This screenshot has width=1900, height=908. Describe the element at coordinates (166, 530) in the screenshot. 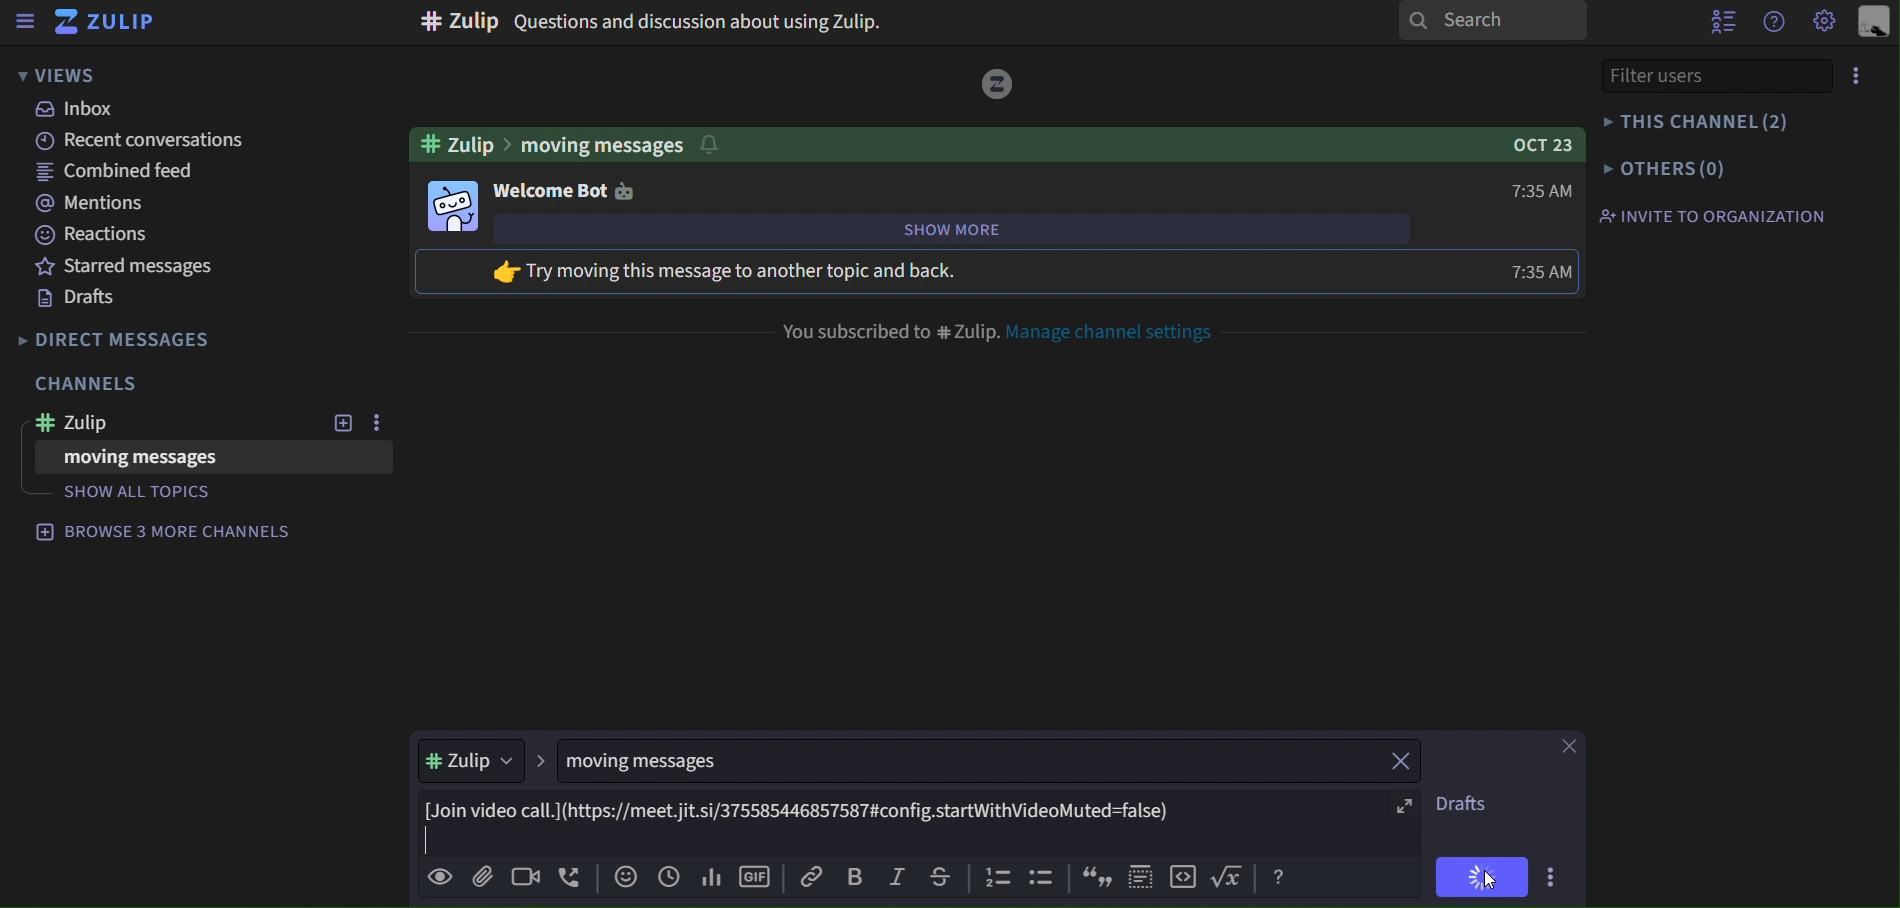

I see `browse 4 more channels` at that location.